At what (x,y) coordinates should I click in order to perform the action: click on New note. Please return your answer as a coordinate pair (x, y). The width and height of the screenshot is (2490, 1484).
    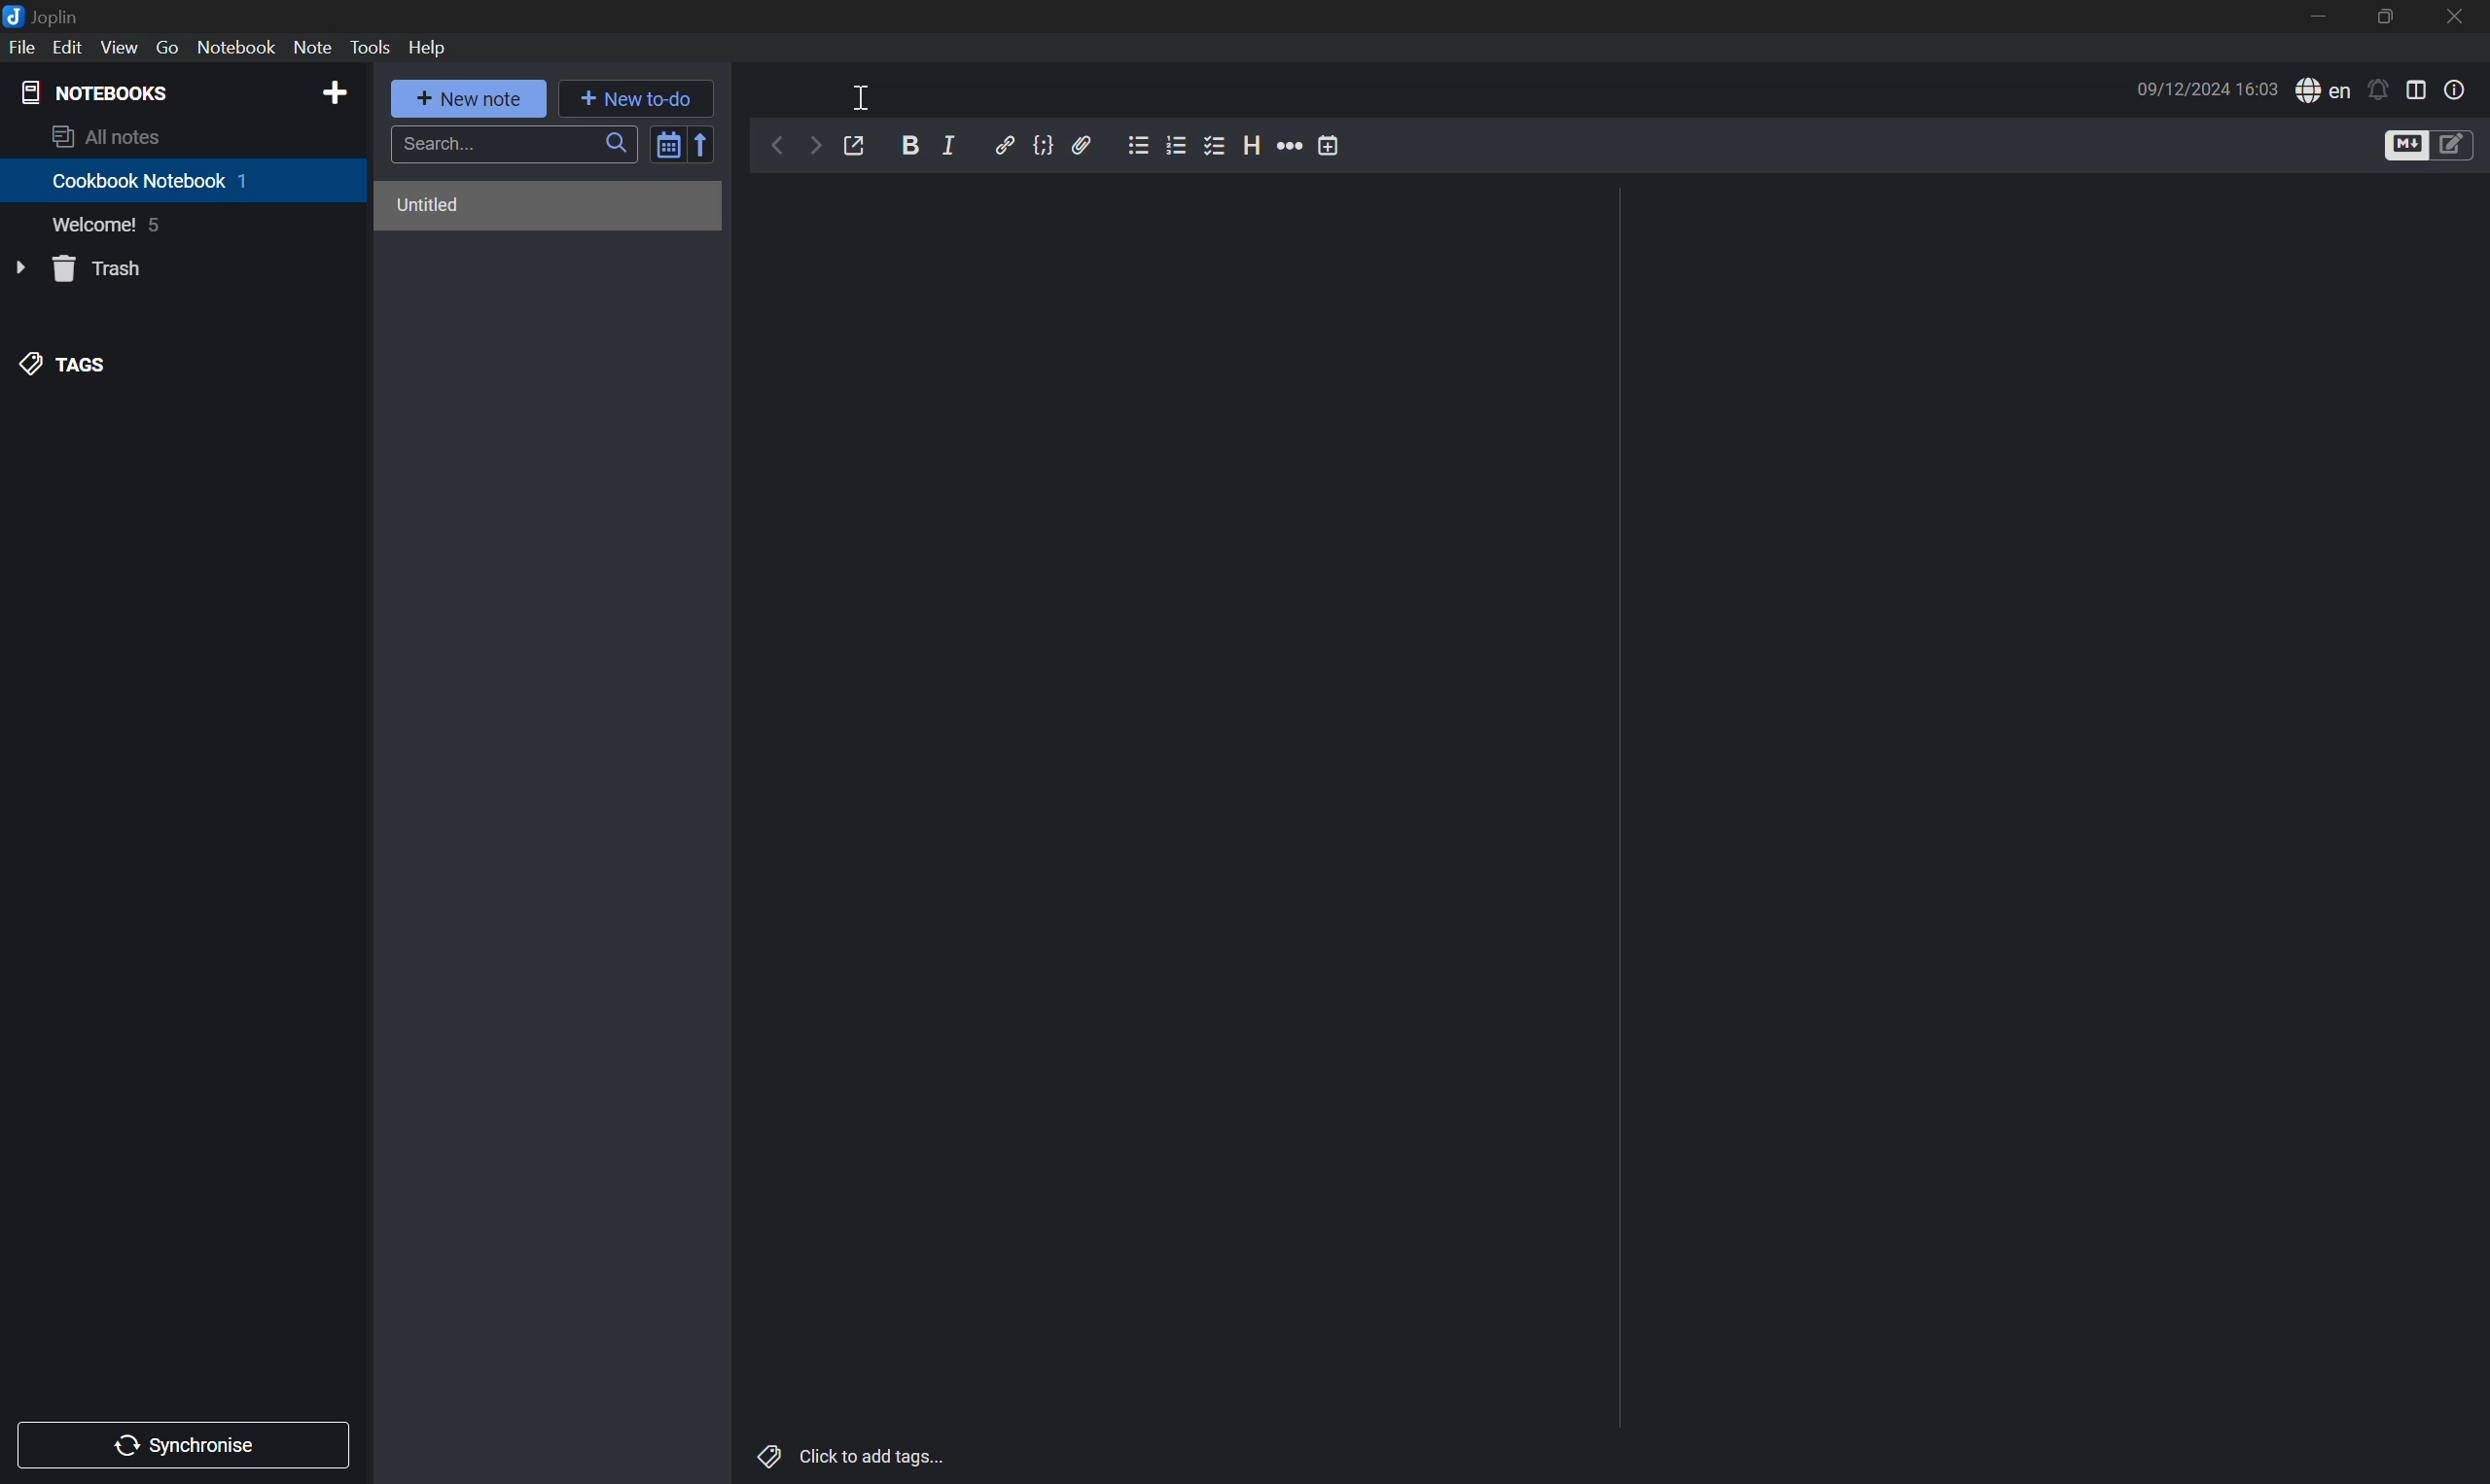
    Looking at the image, I should click on (470, 96).